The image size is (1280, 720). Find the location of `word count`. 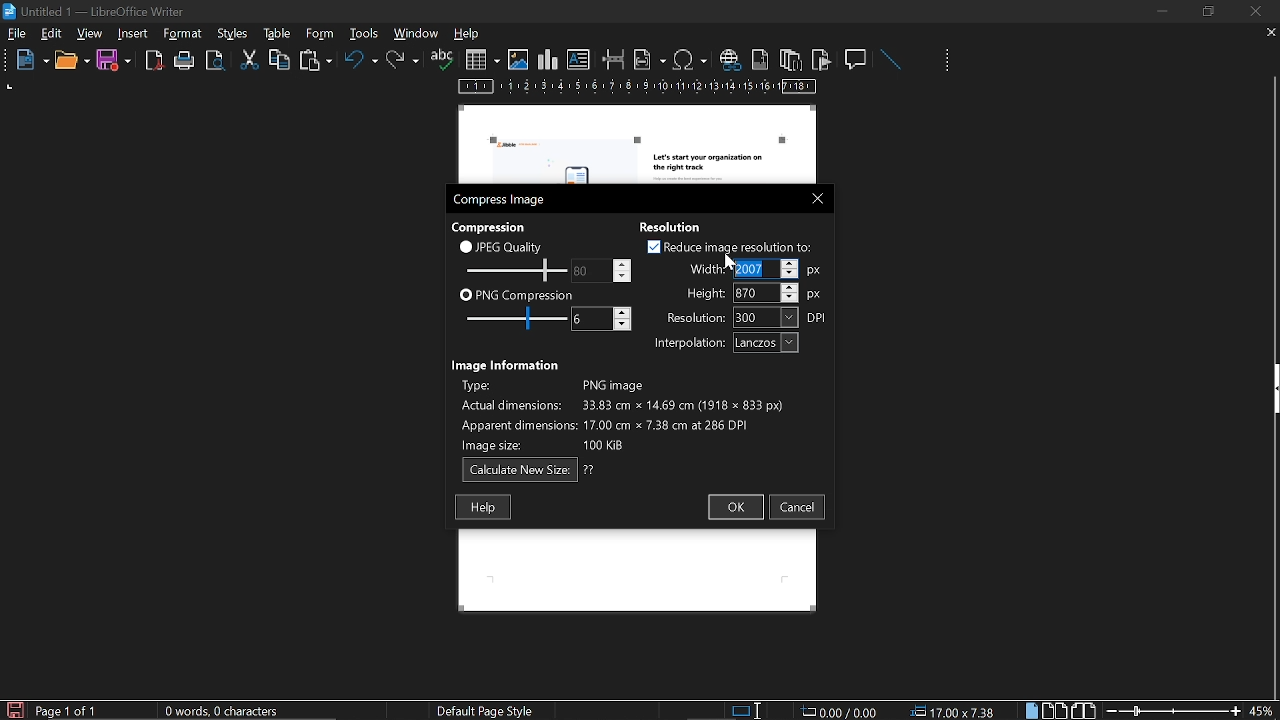

word count is located at coordinates (229, 711).